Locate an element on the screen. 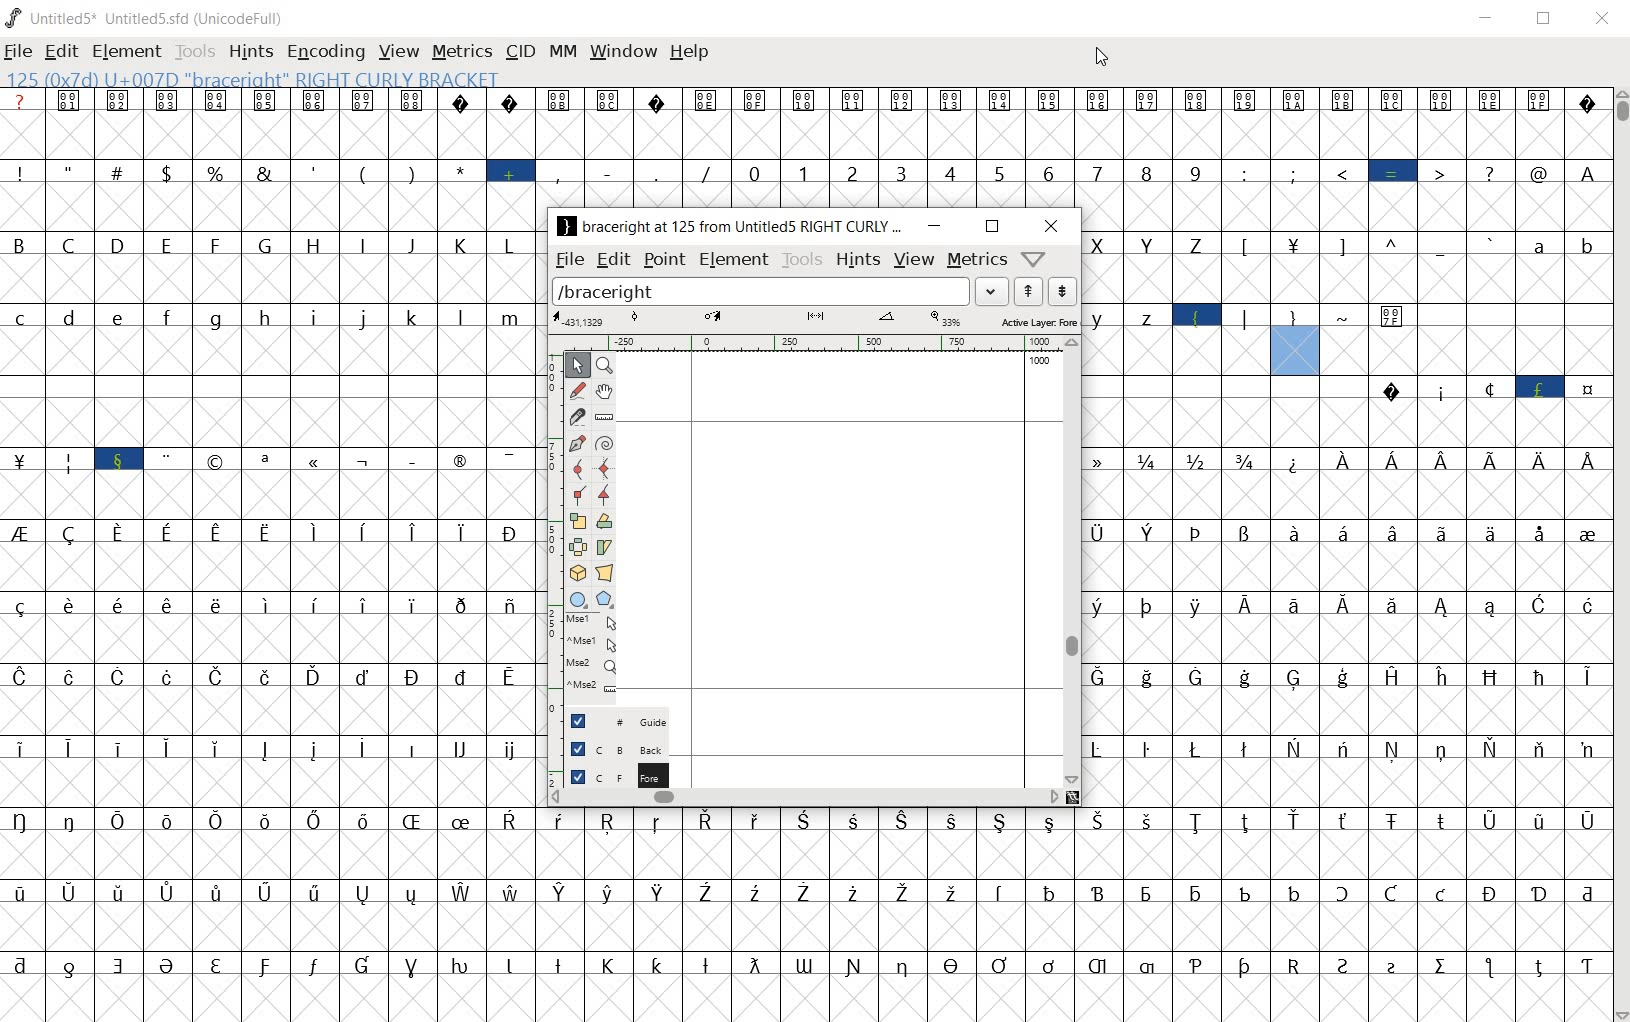 The width and height of the screenshot is (1630, 1022). HELP is located at coordinates (690, 51).